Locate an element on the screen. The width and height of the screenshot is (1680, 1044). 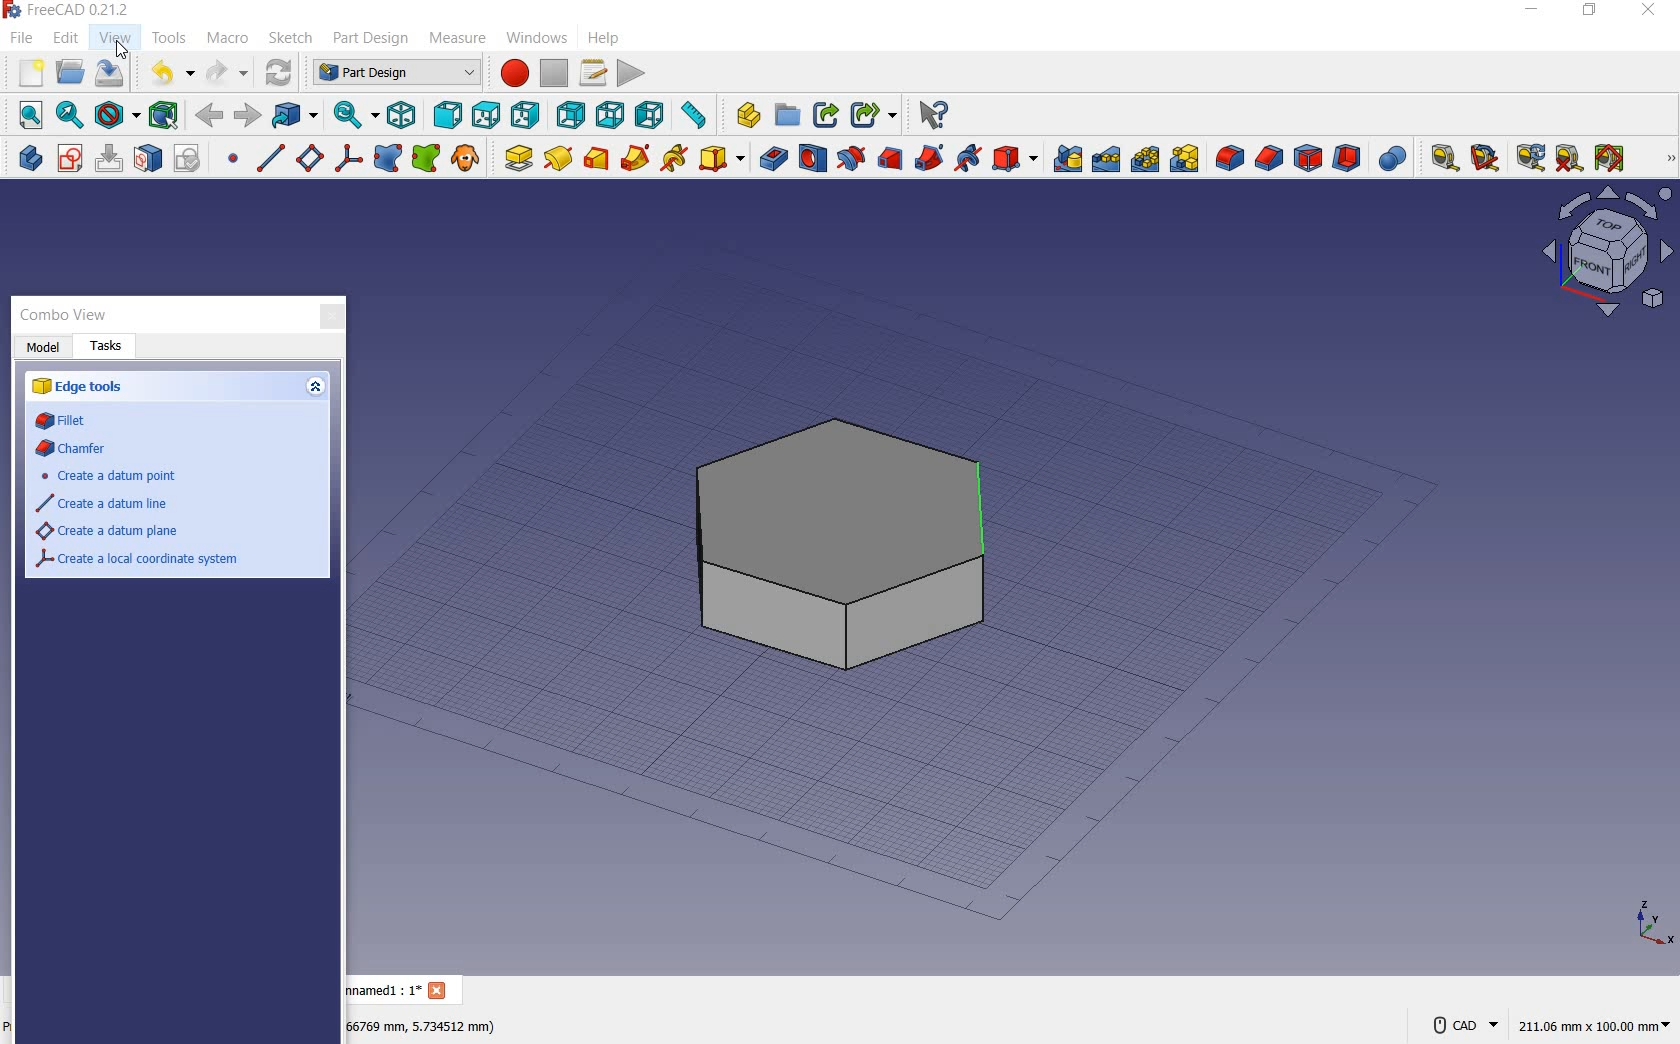
left is located at coordinates (652, 115).